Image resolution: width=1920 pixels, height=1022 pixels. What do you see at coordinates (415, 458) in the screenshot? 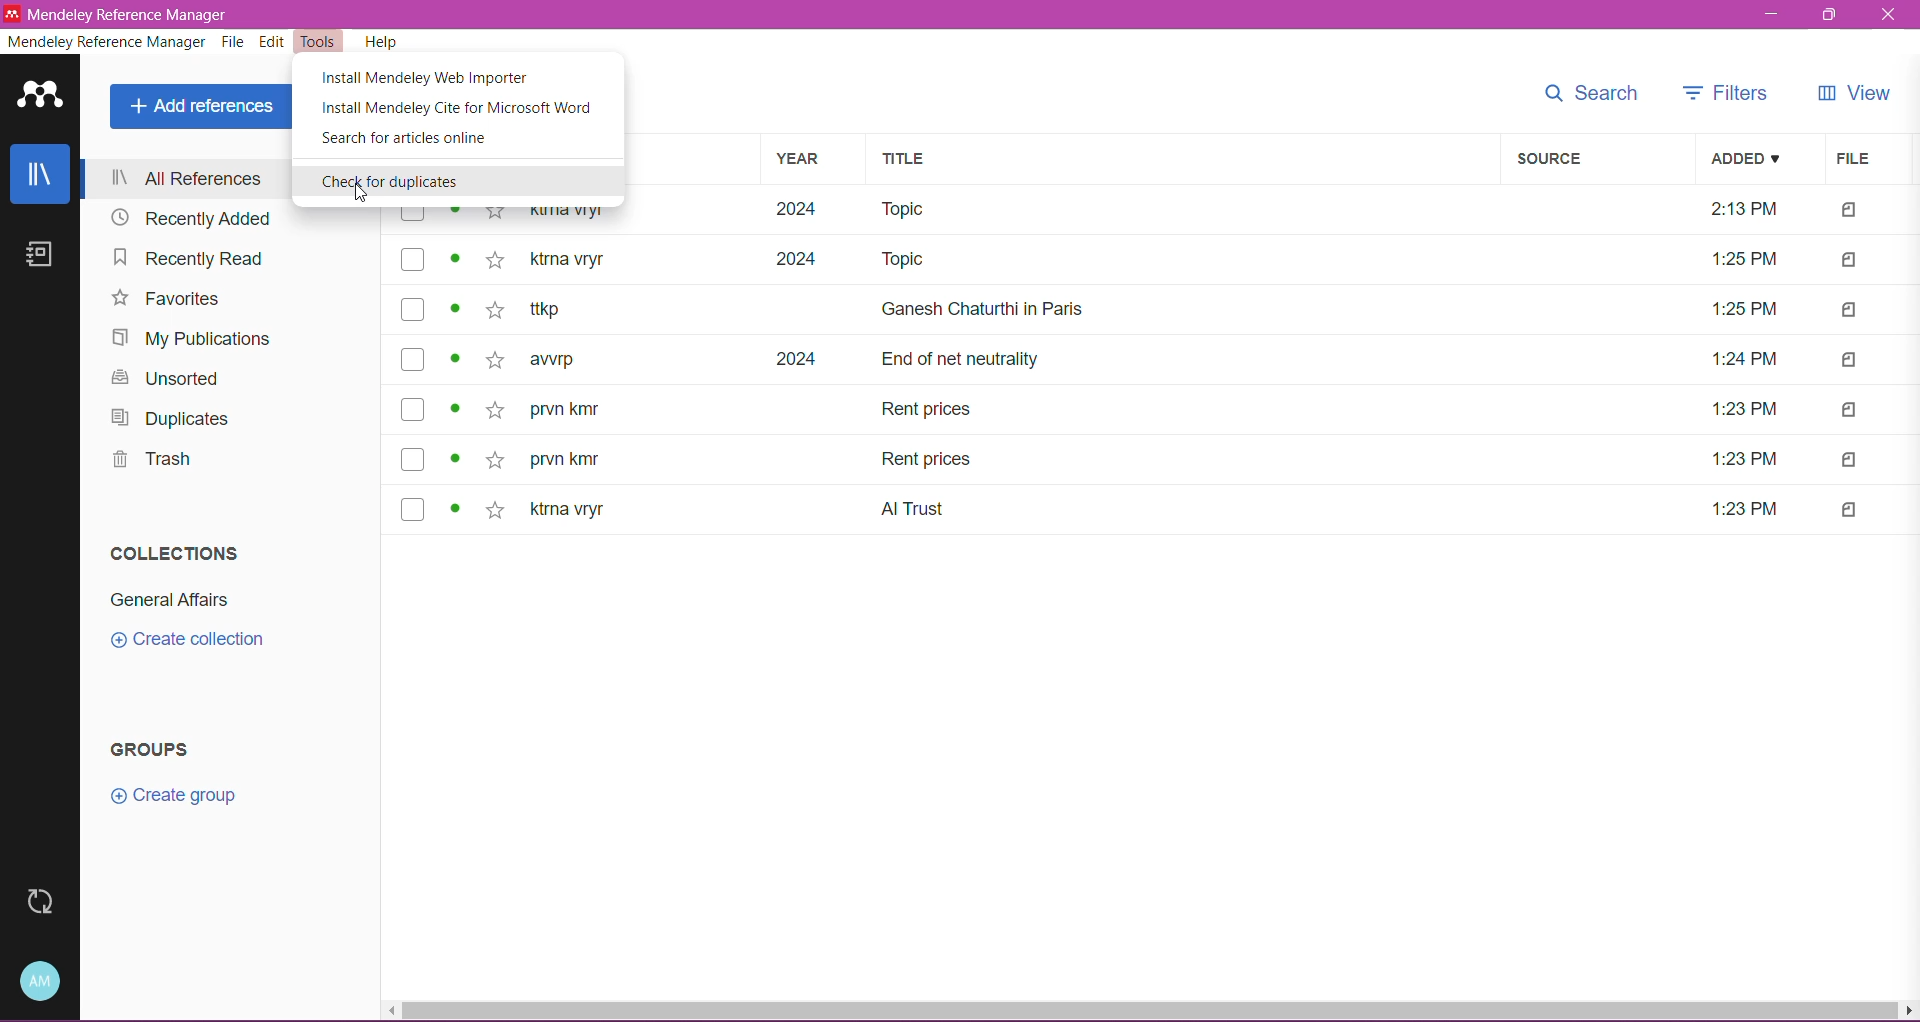
I see `checkbox` at bounding box center [415, 458].